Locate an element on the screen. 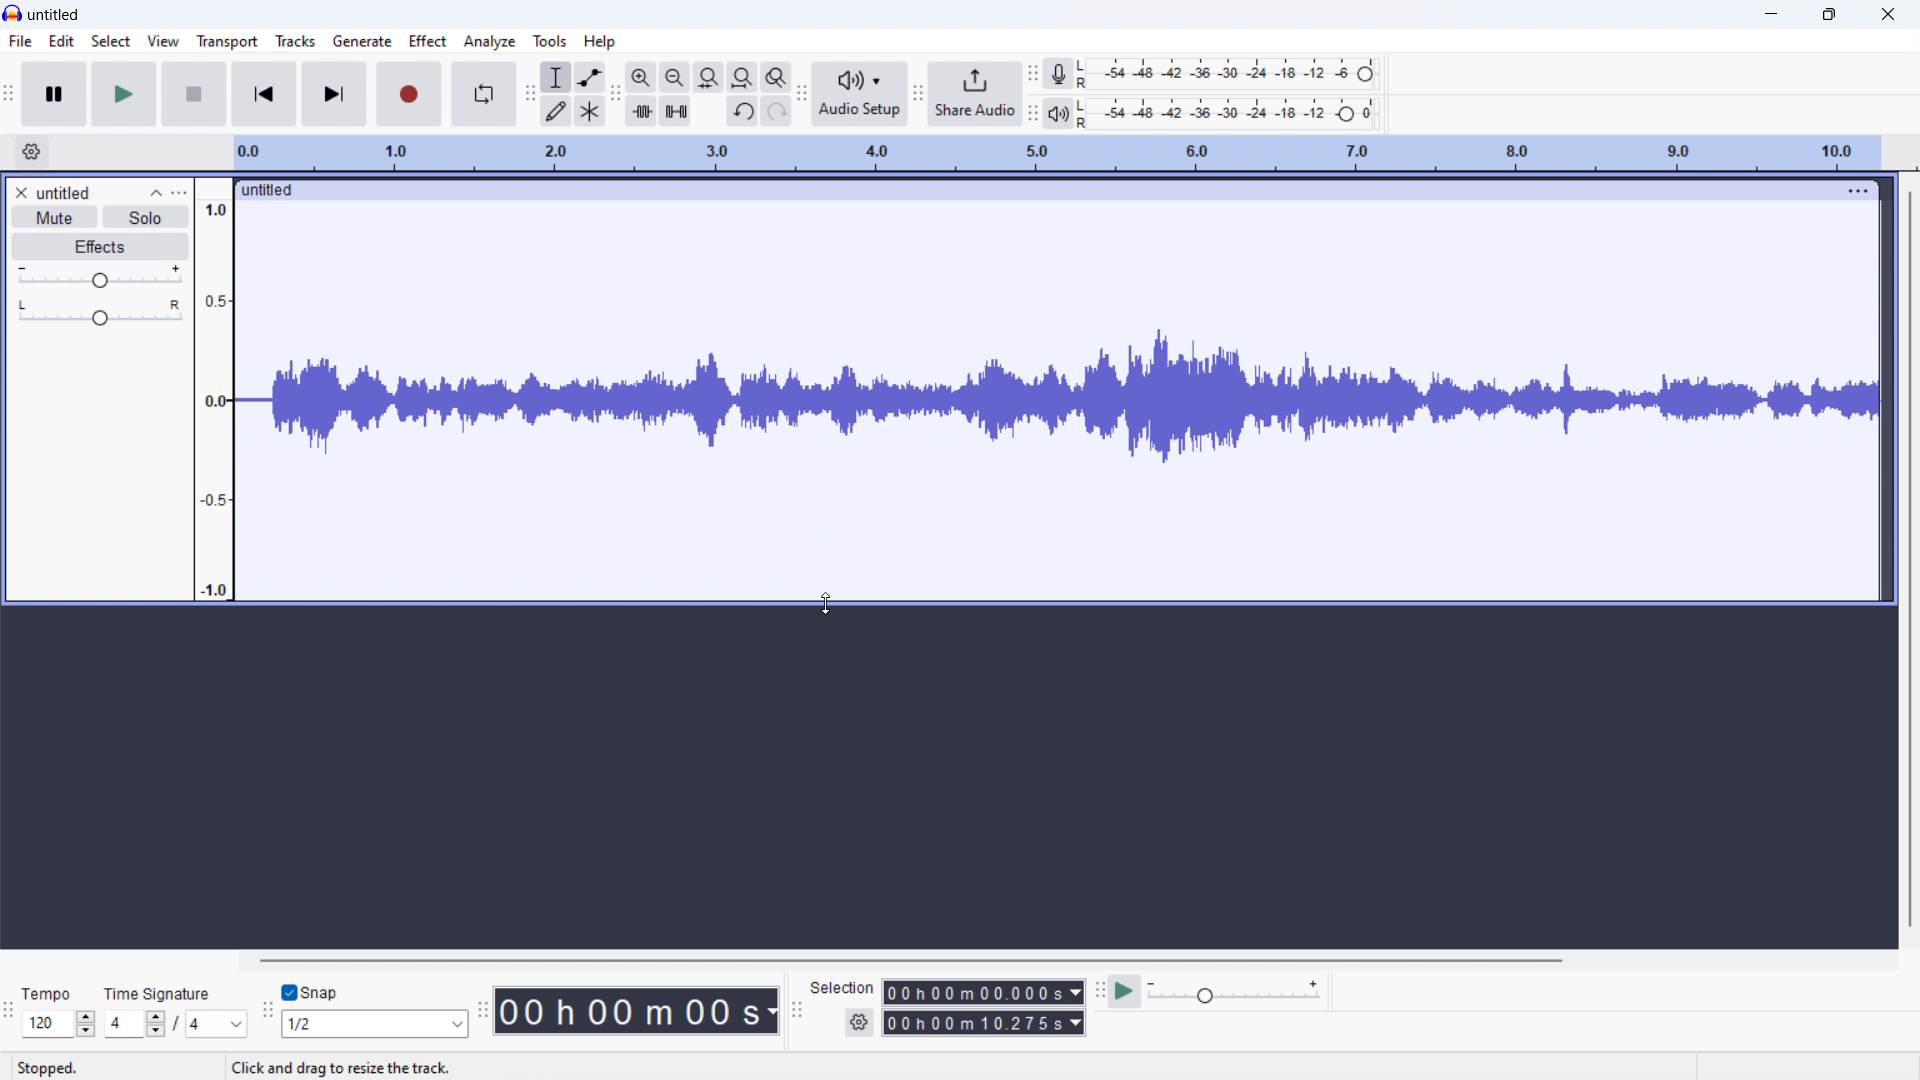 This screenshot has width=1920, height=1080. Time signature is located at coordinates (160, 992).